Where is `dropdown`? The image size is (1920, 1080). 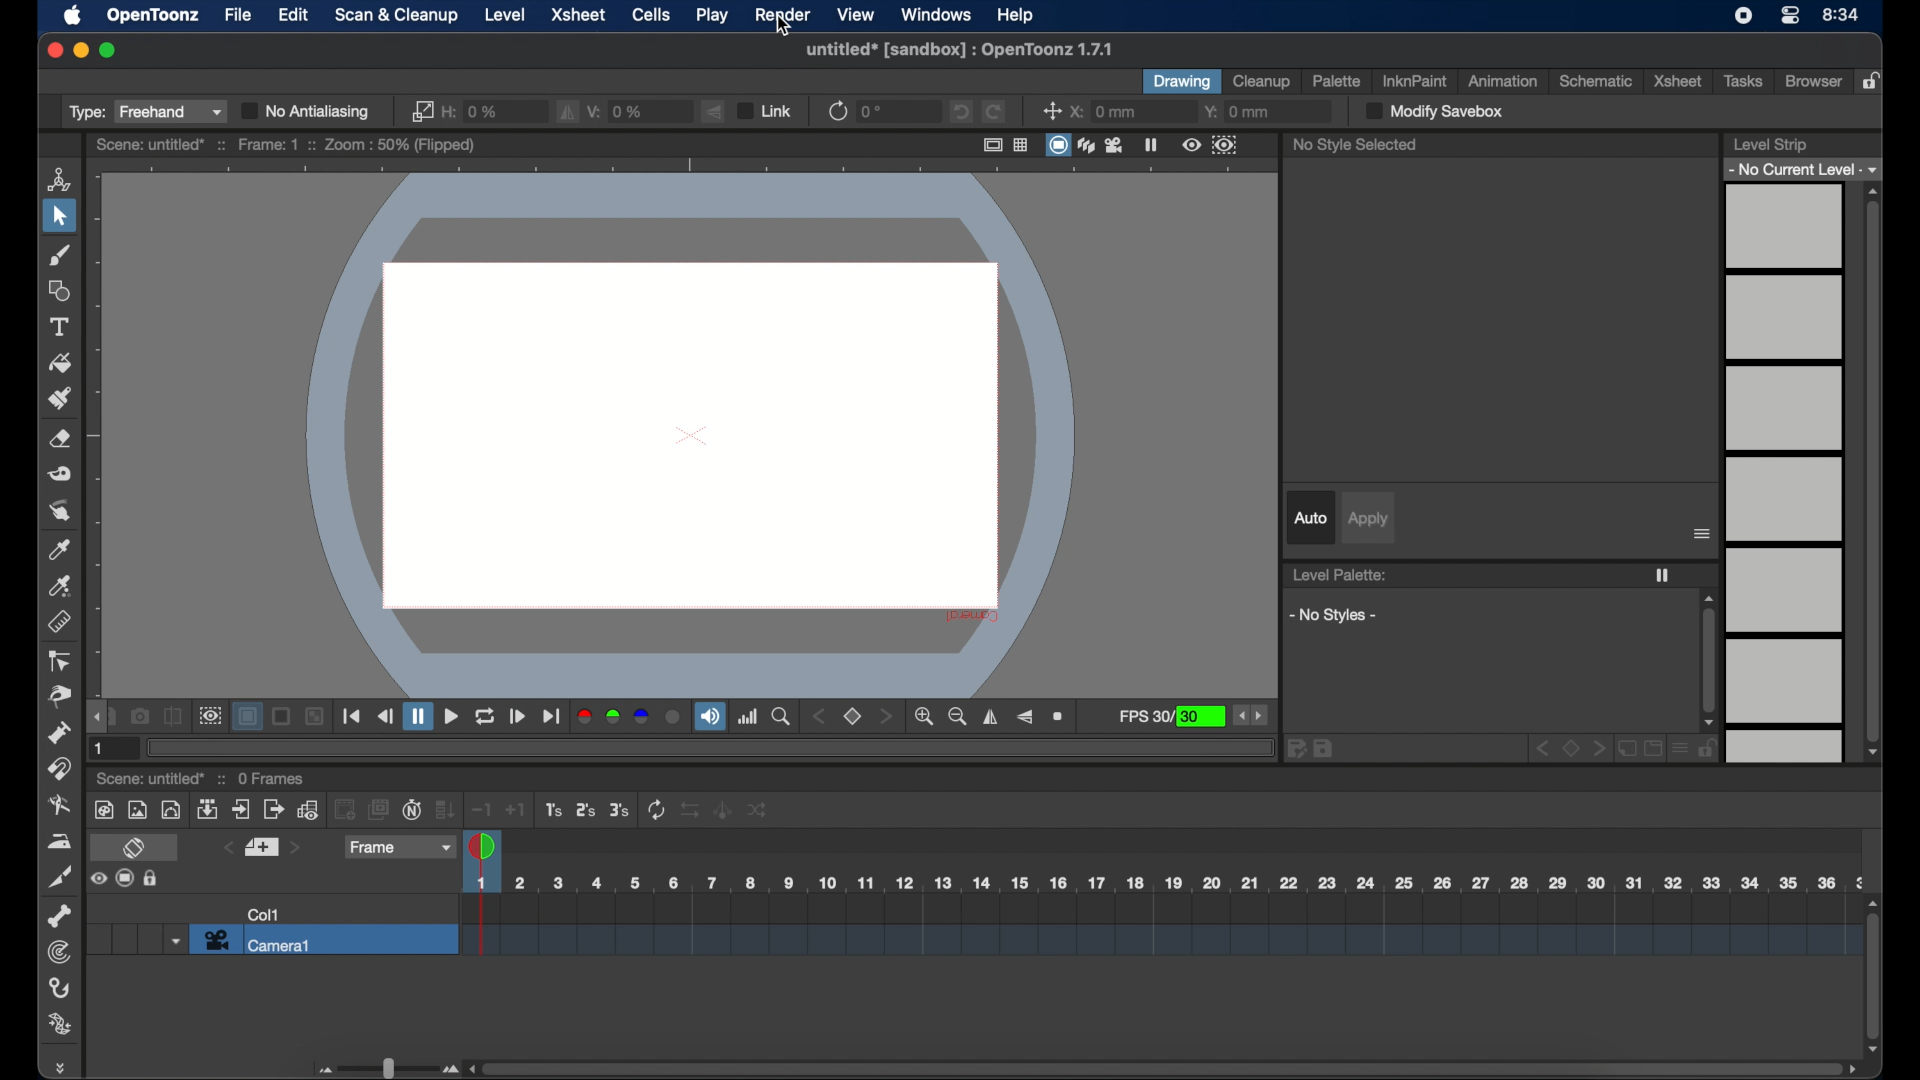 dropdown is located at coordinates (173, 940).